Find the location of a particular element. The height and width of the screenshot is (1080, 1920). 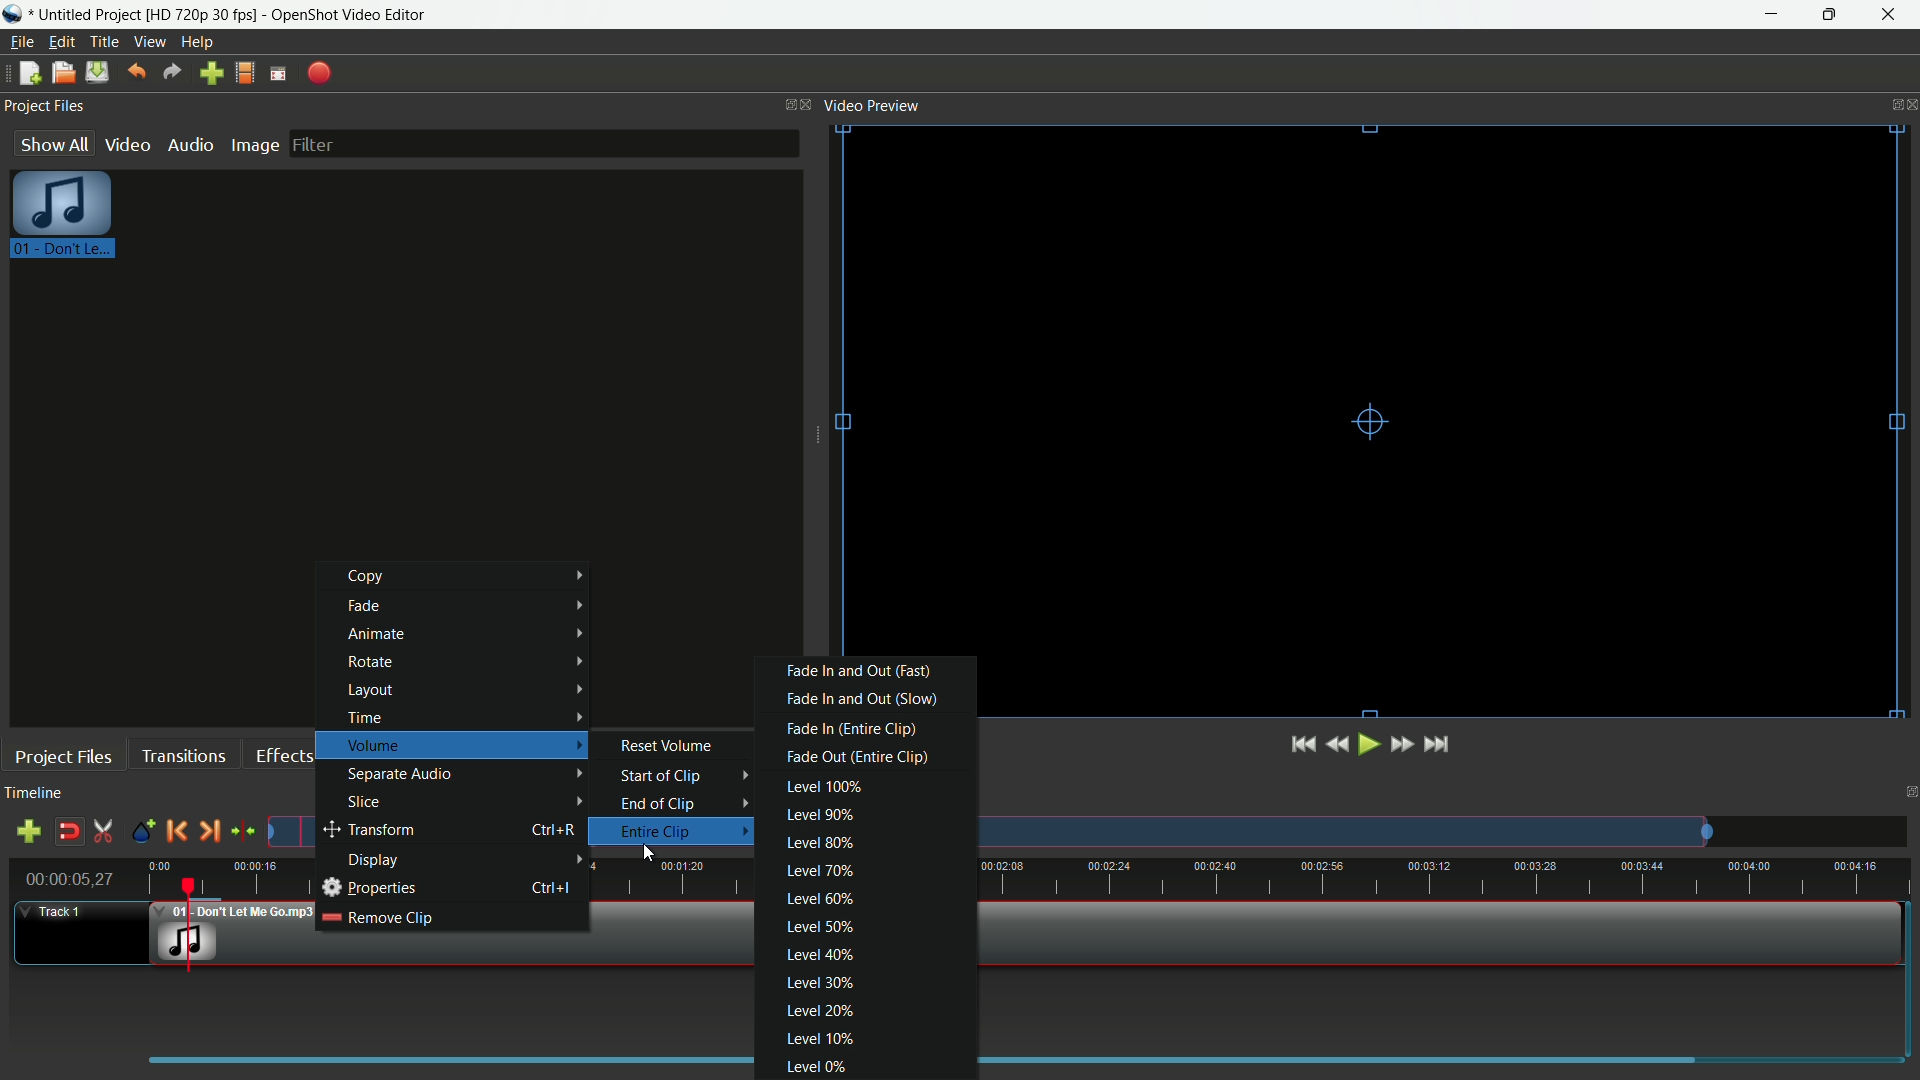

layout is located at coordinates (466, 690).